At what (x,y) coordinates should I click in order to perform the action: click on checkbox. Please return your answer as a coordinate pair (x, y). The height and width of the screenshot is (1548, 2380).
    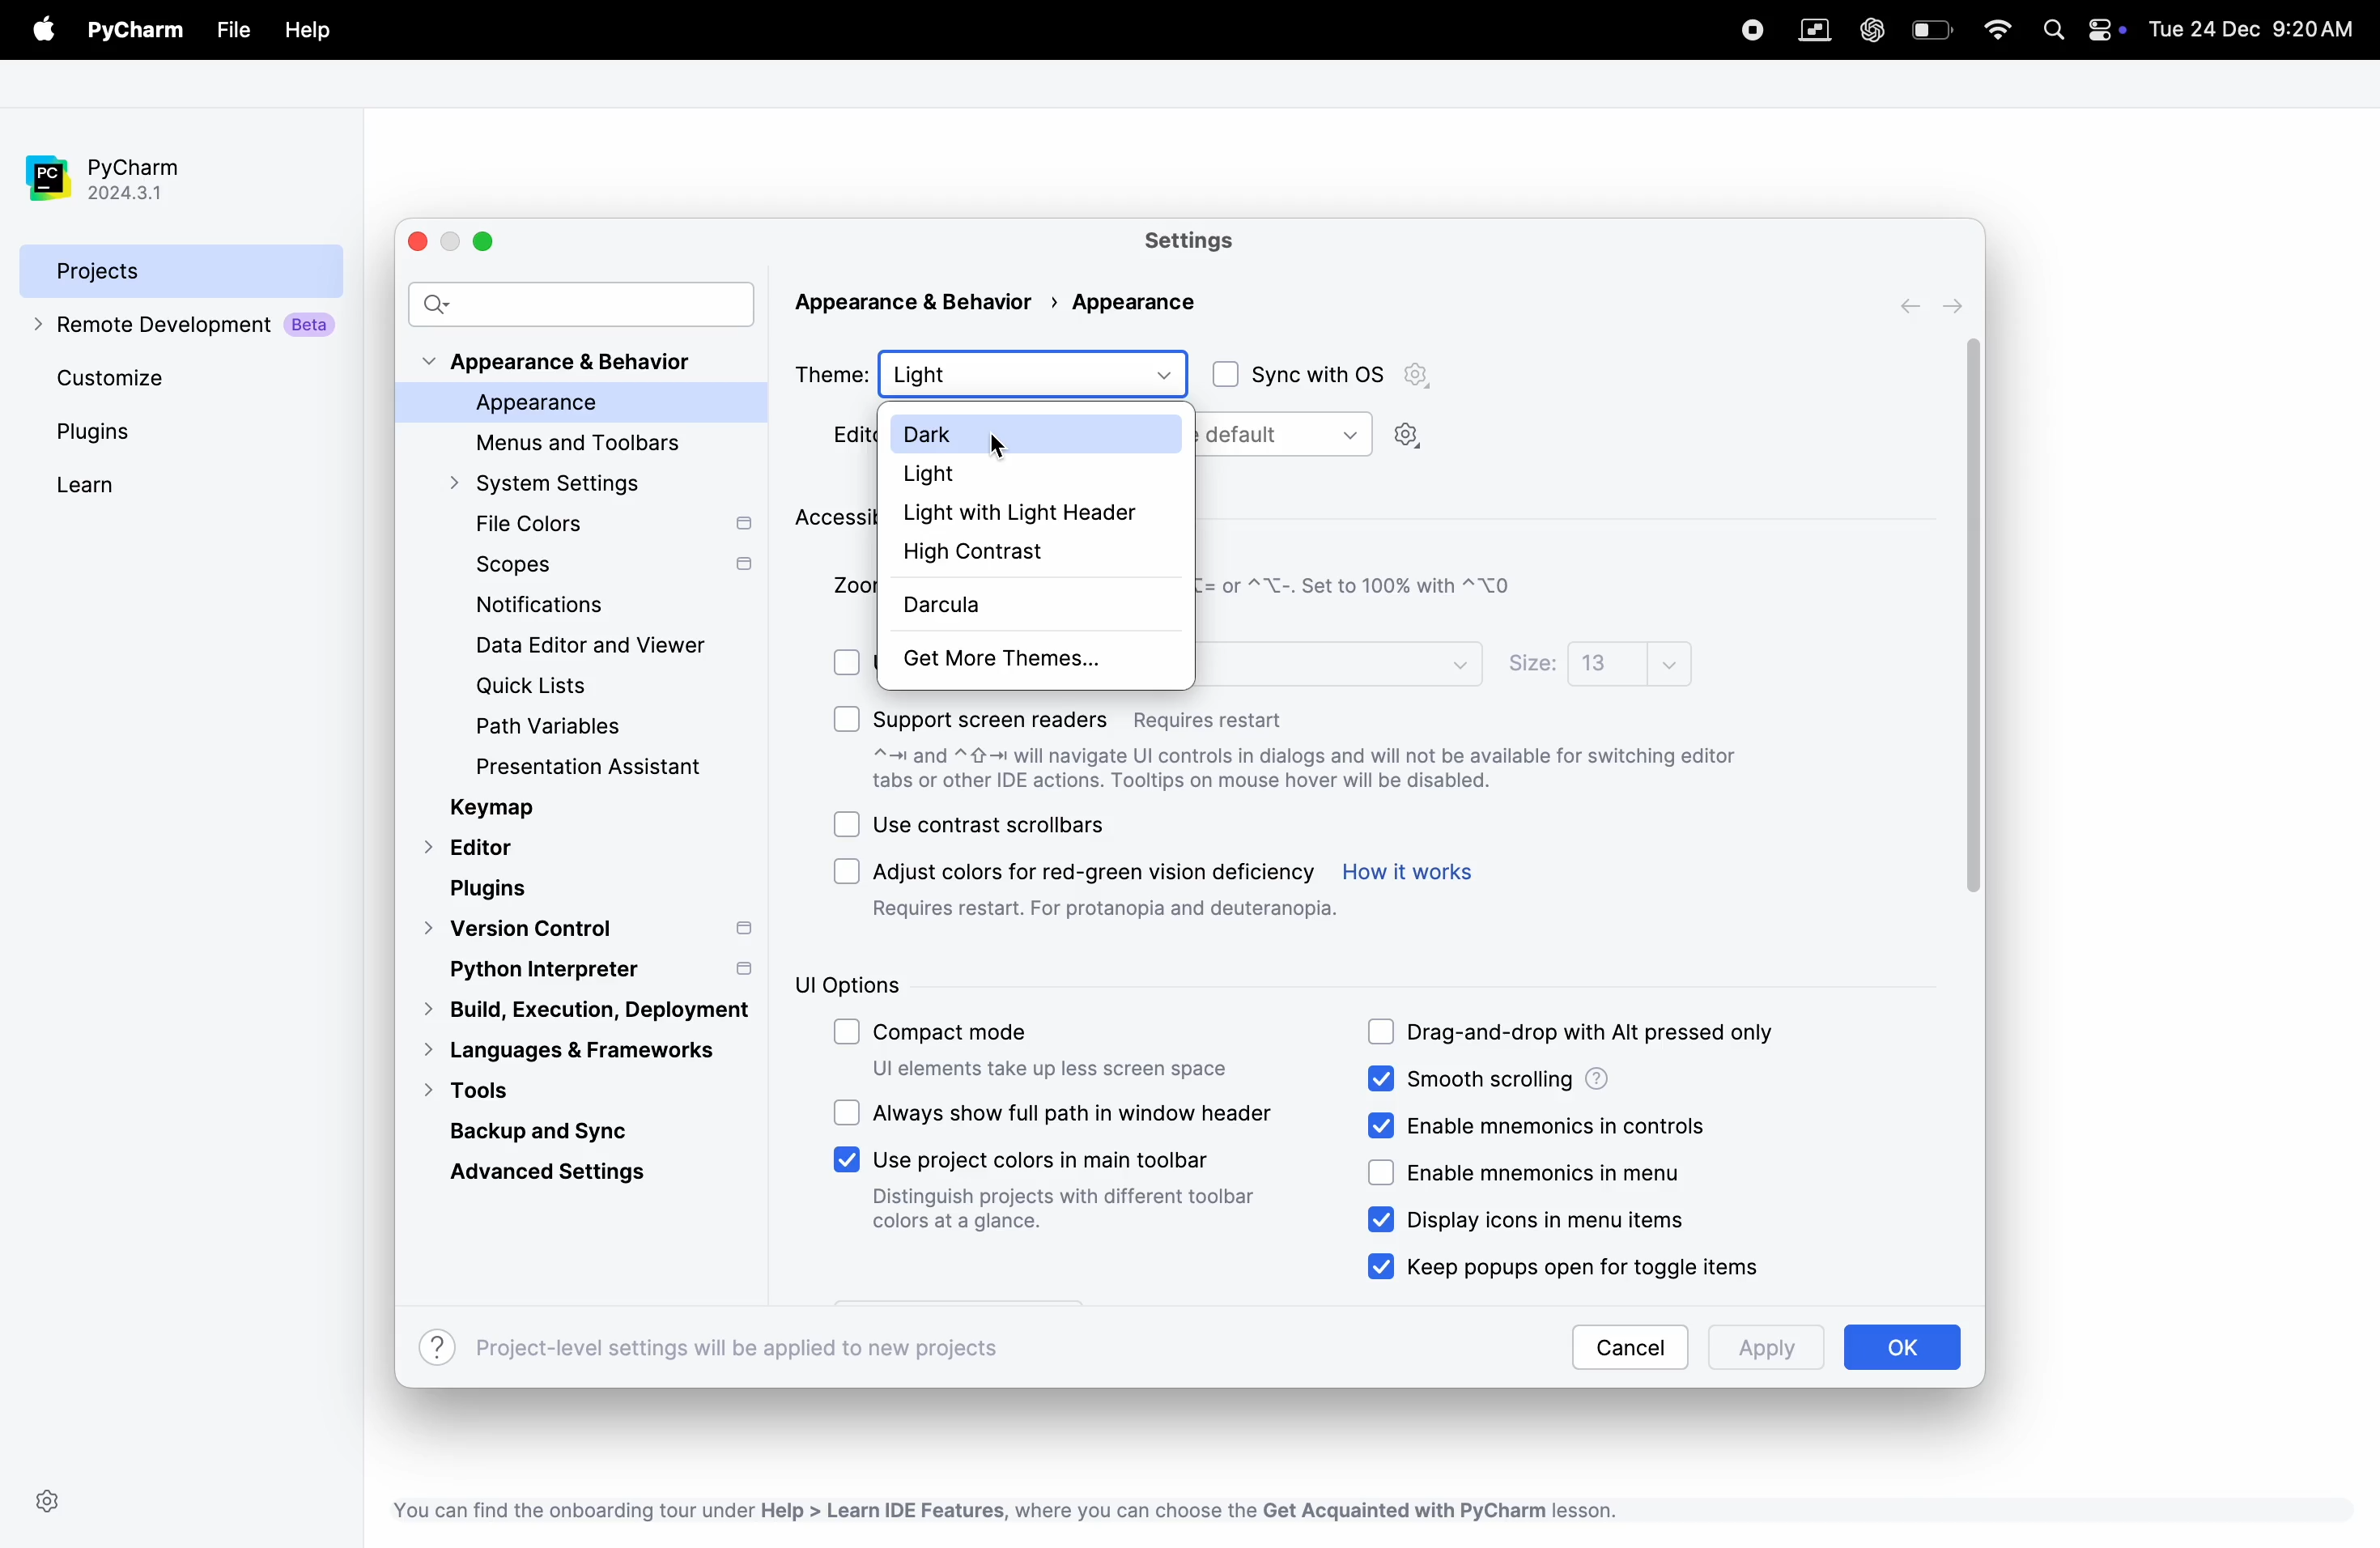
    Looking at the image, I should click on (1382, 1220).